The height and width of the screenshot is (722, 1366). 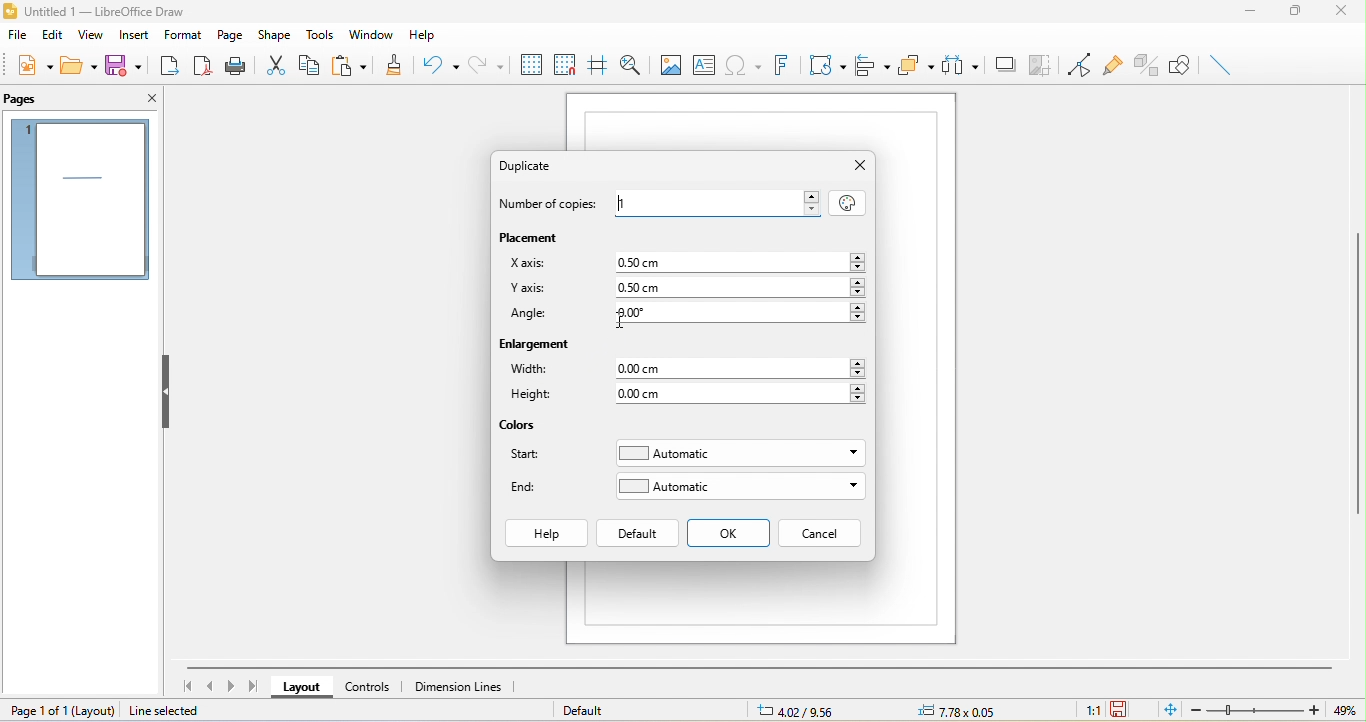 What do you see at coordinates (859, 166) in the screenshot?
I see `close` at bounding box center [859, 166].